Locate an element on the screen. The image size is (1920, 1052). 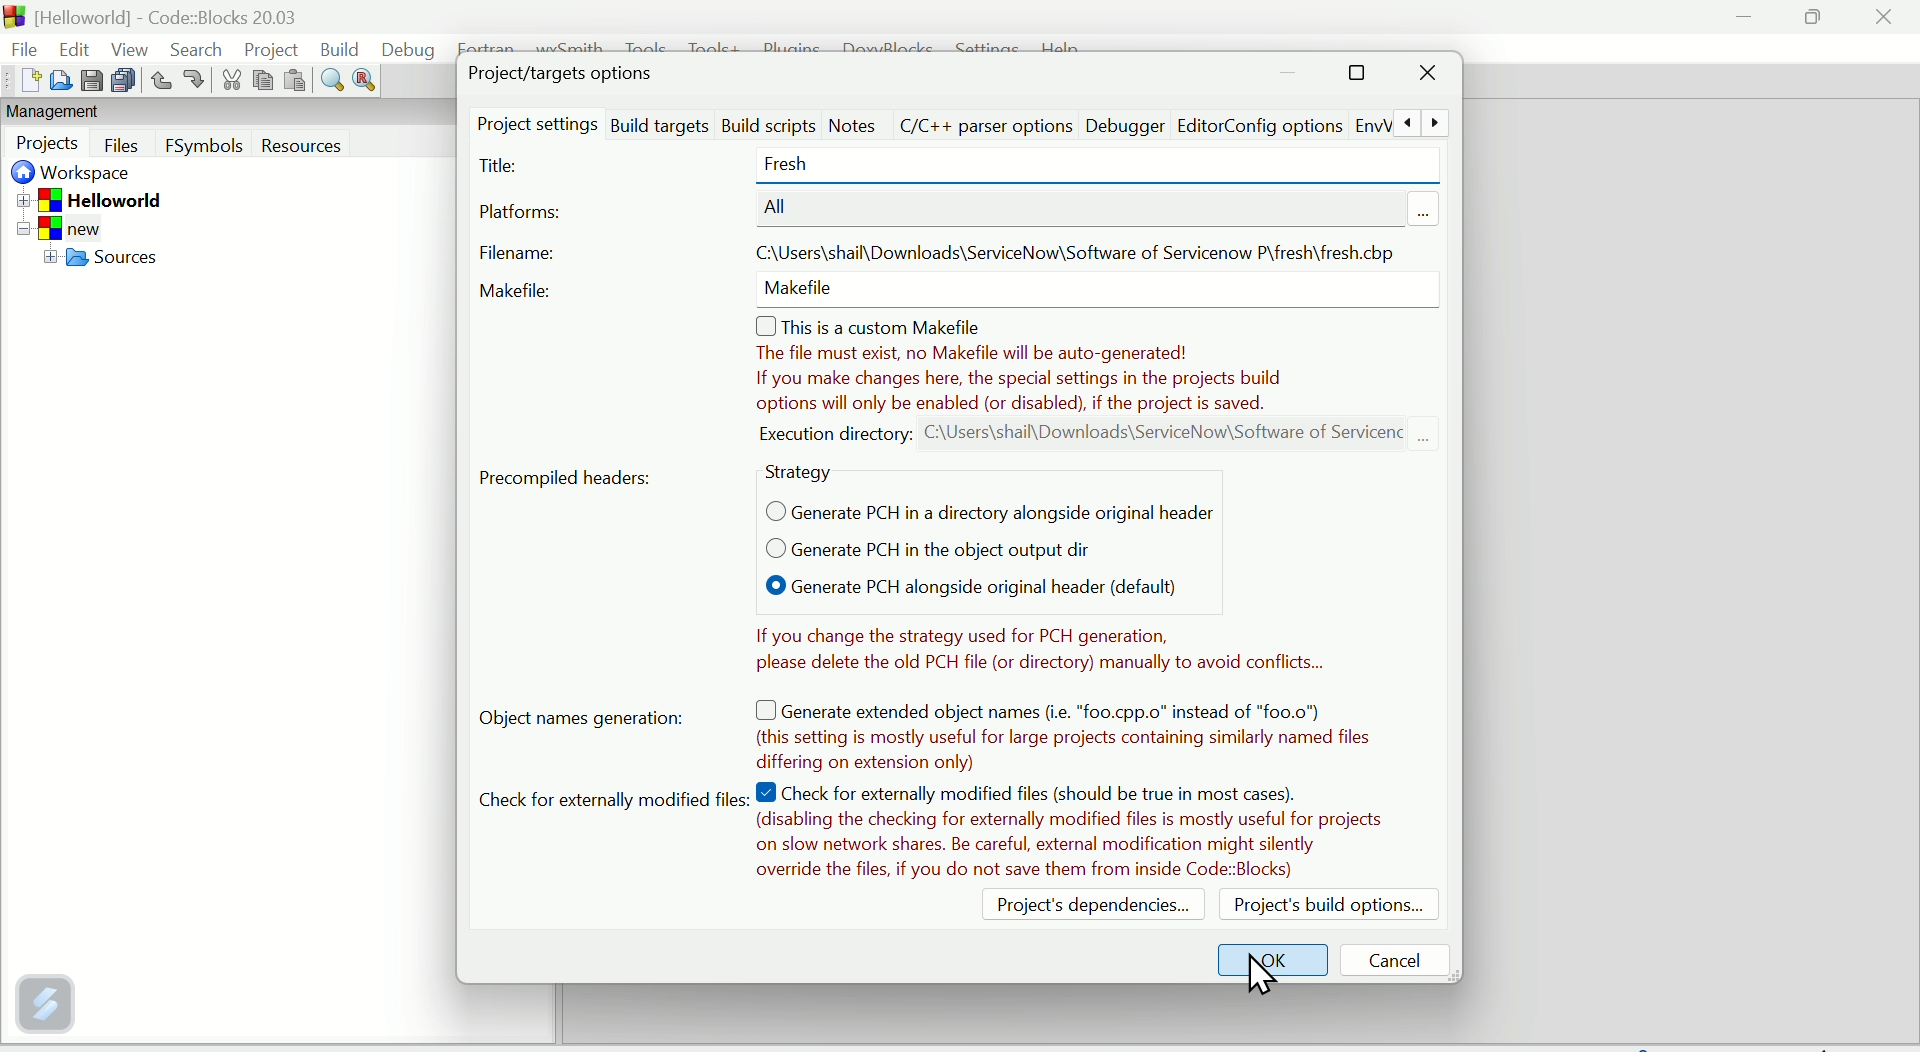
Strategy is located at coordinates (805, 473).